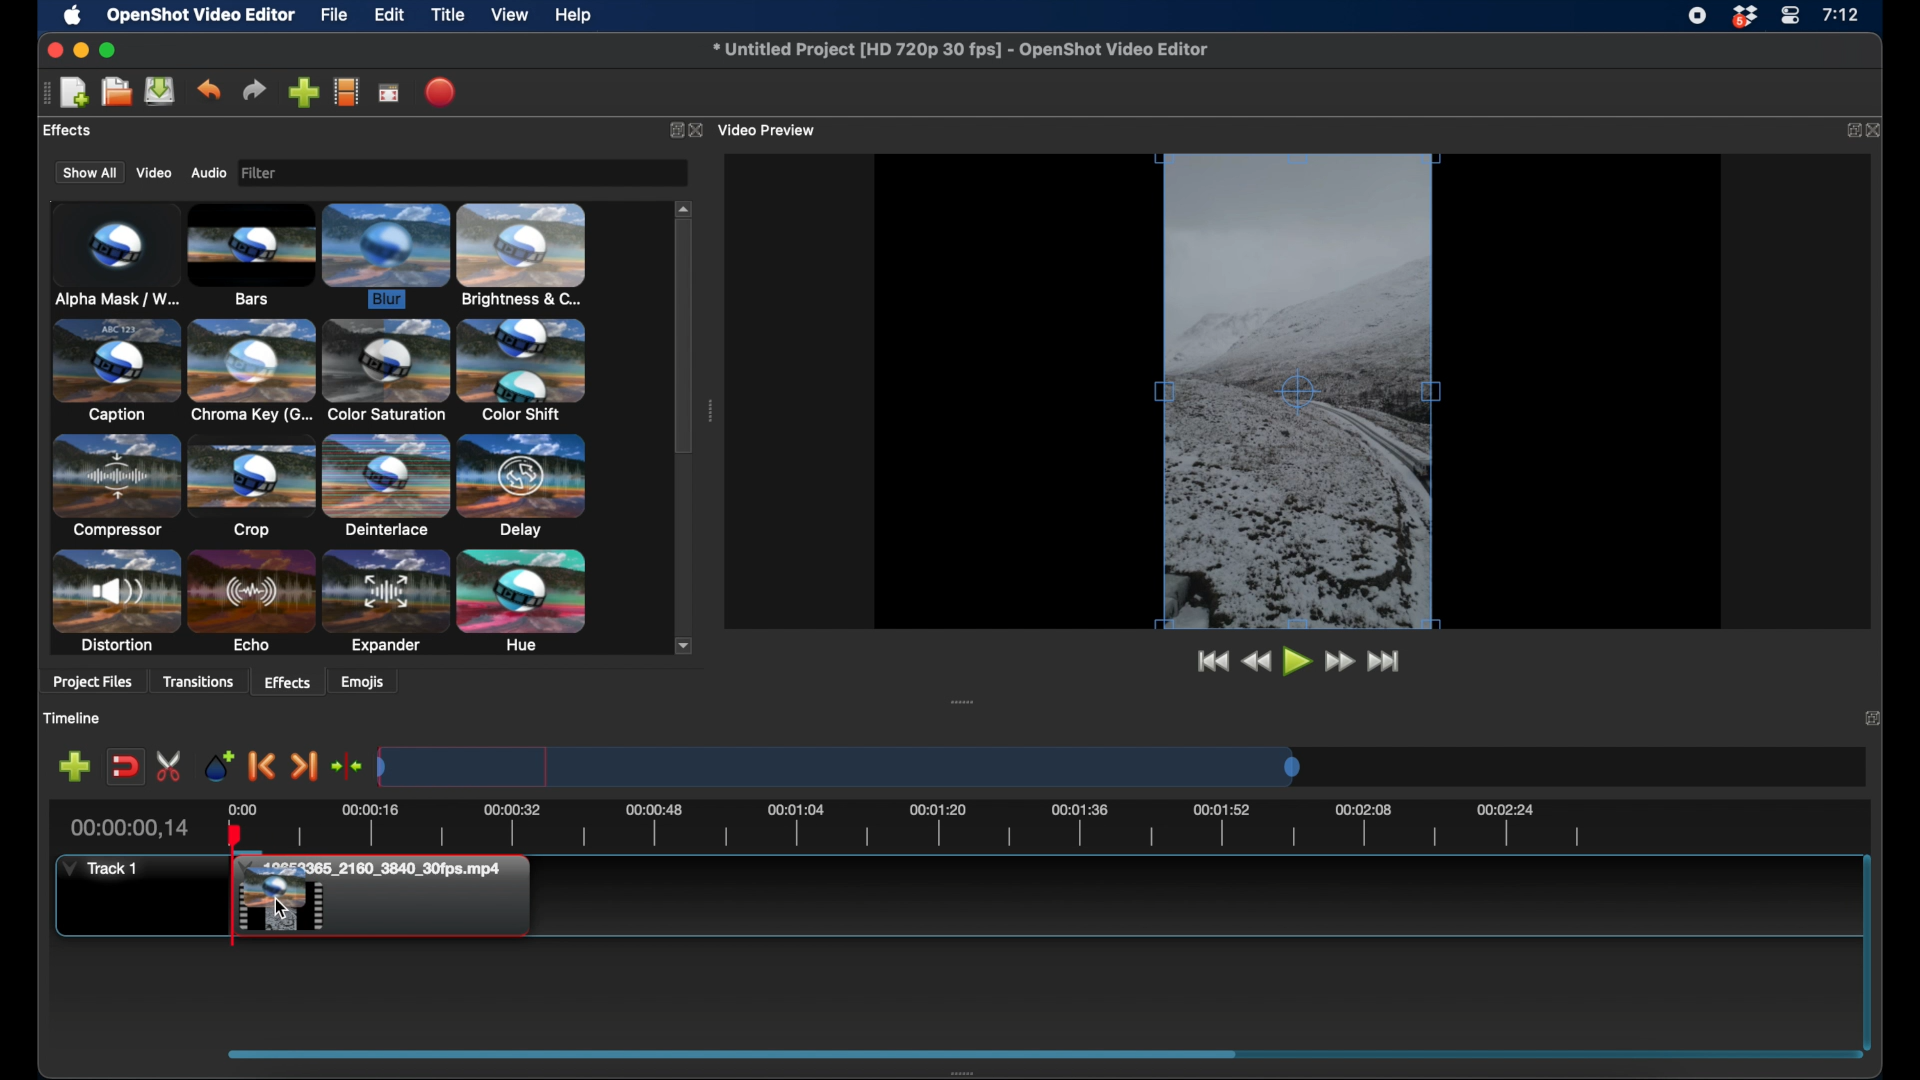 This screenshot has width=1920, height=1080. Describe the element at coordinates (685, 207) in the screenshot. I see `scroll up arrow` at that location.